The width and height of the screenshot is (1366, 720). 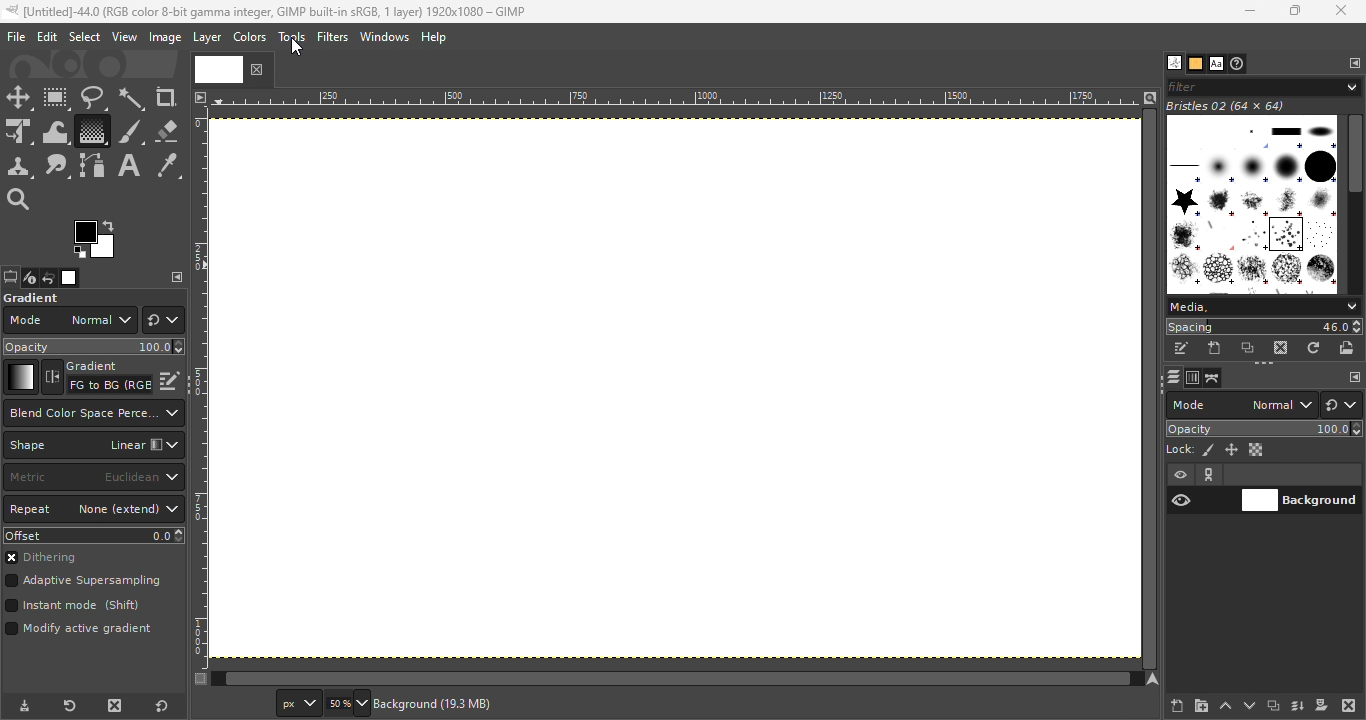 What do you see at coordinates (1350, 706) in the screenshot?
I see `Delete this layer` at bounding box center [1350, 706].